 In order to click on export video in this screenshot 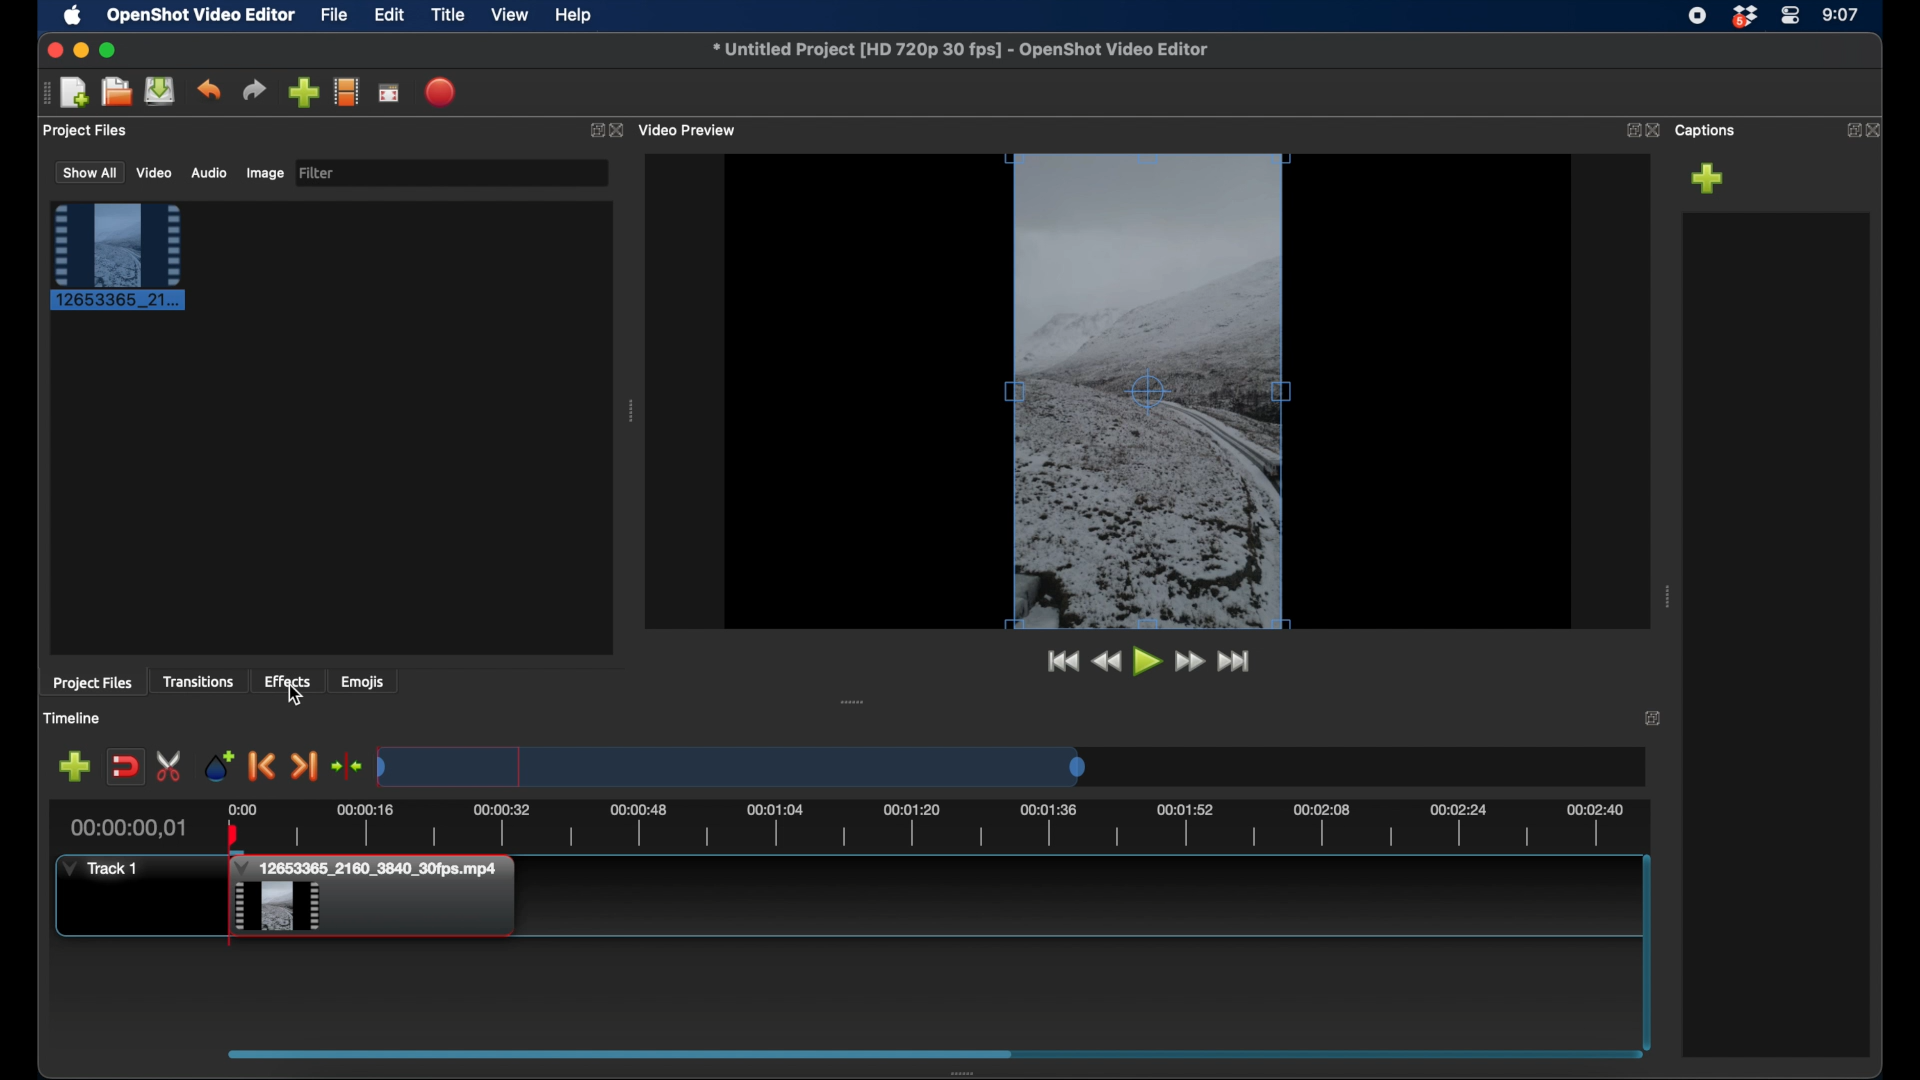, I will do `click(438, 92)`.